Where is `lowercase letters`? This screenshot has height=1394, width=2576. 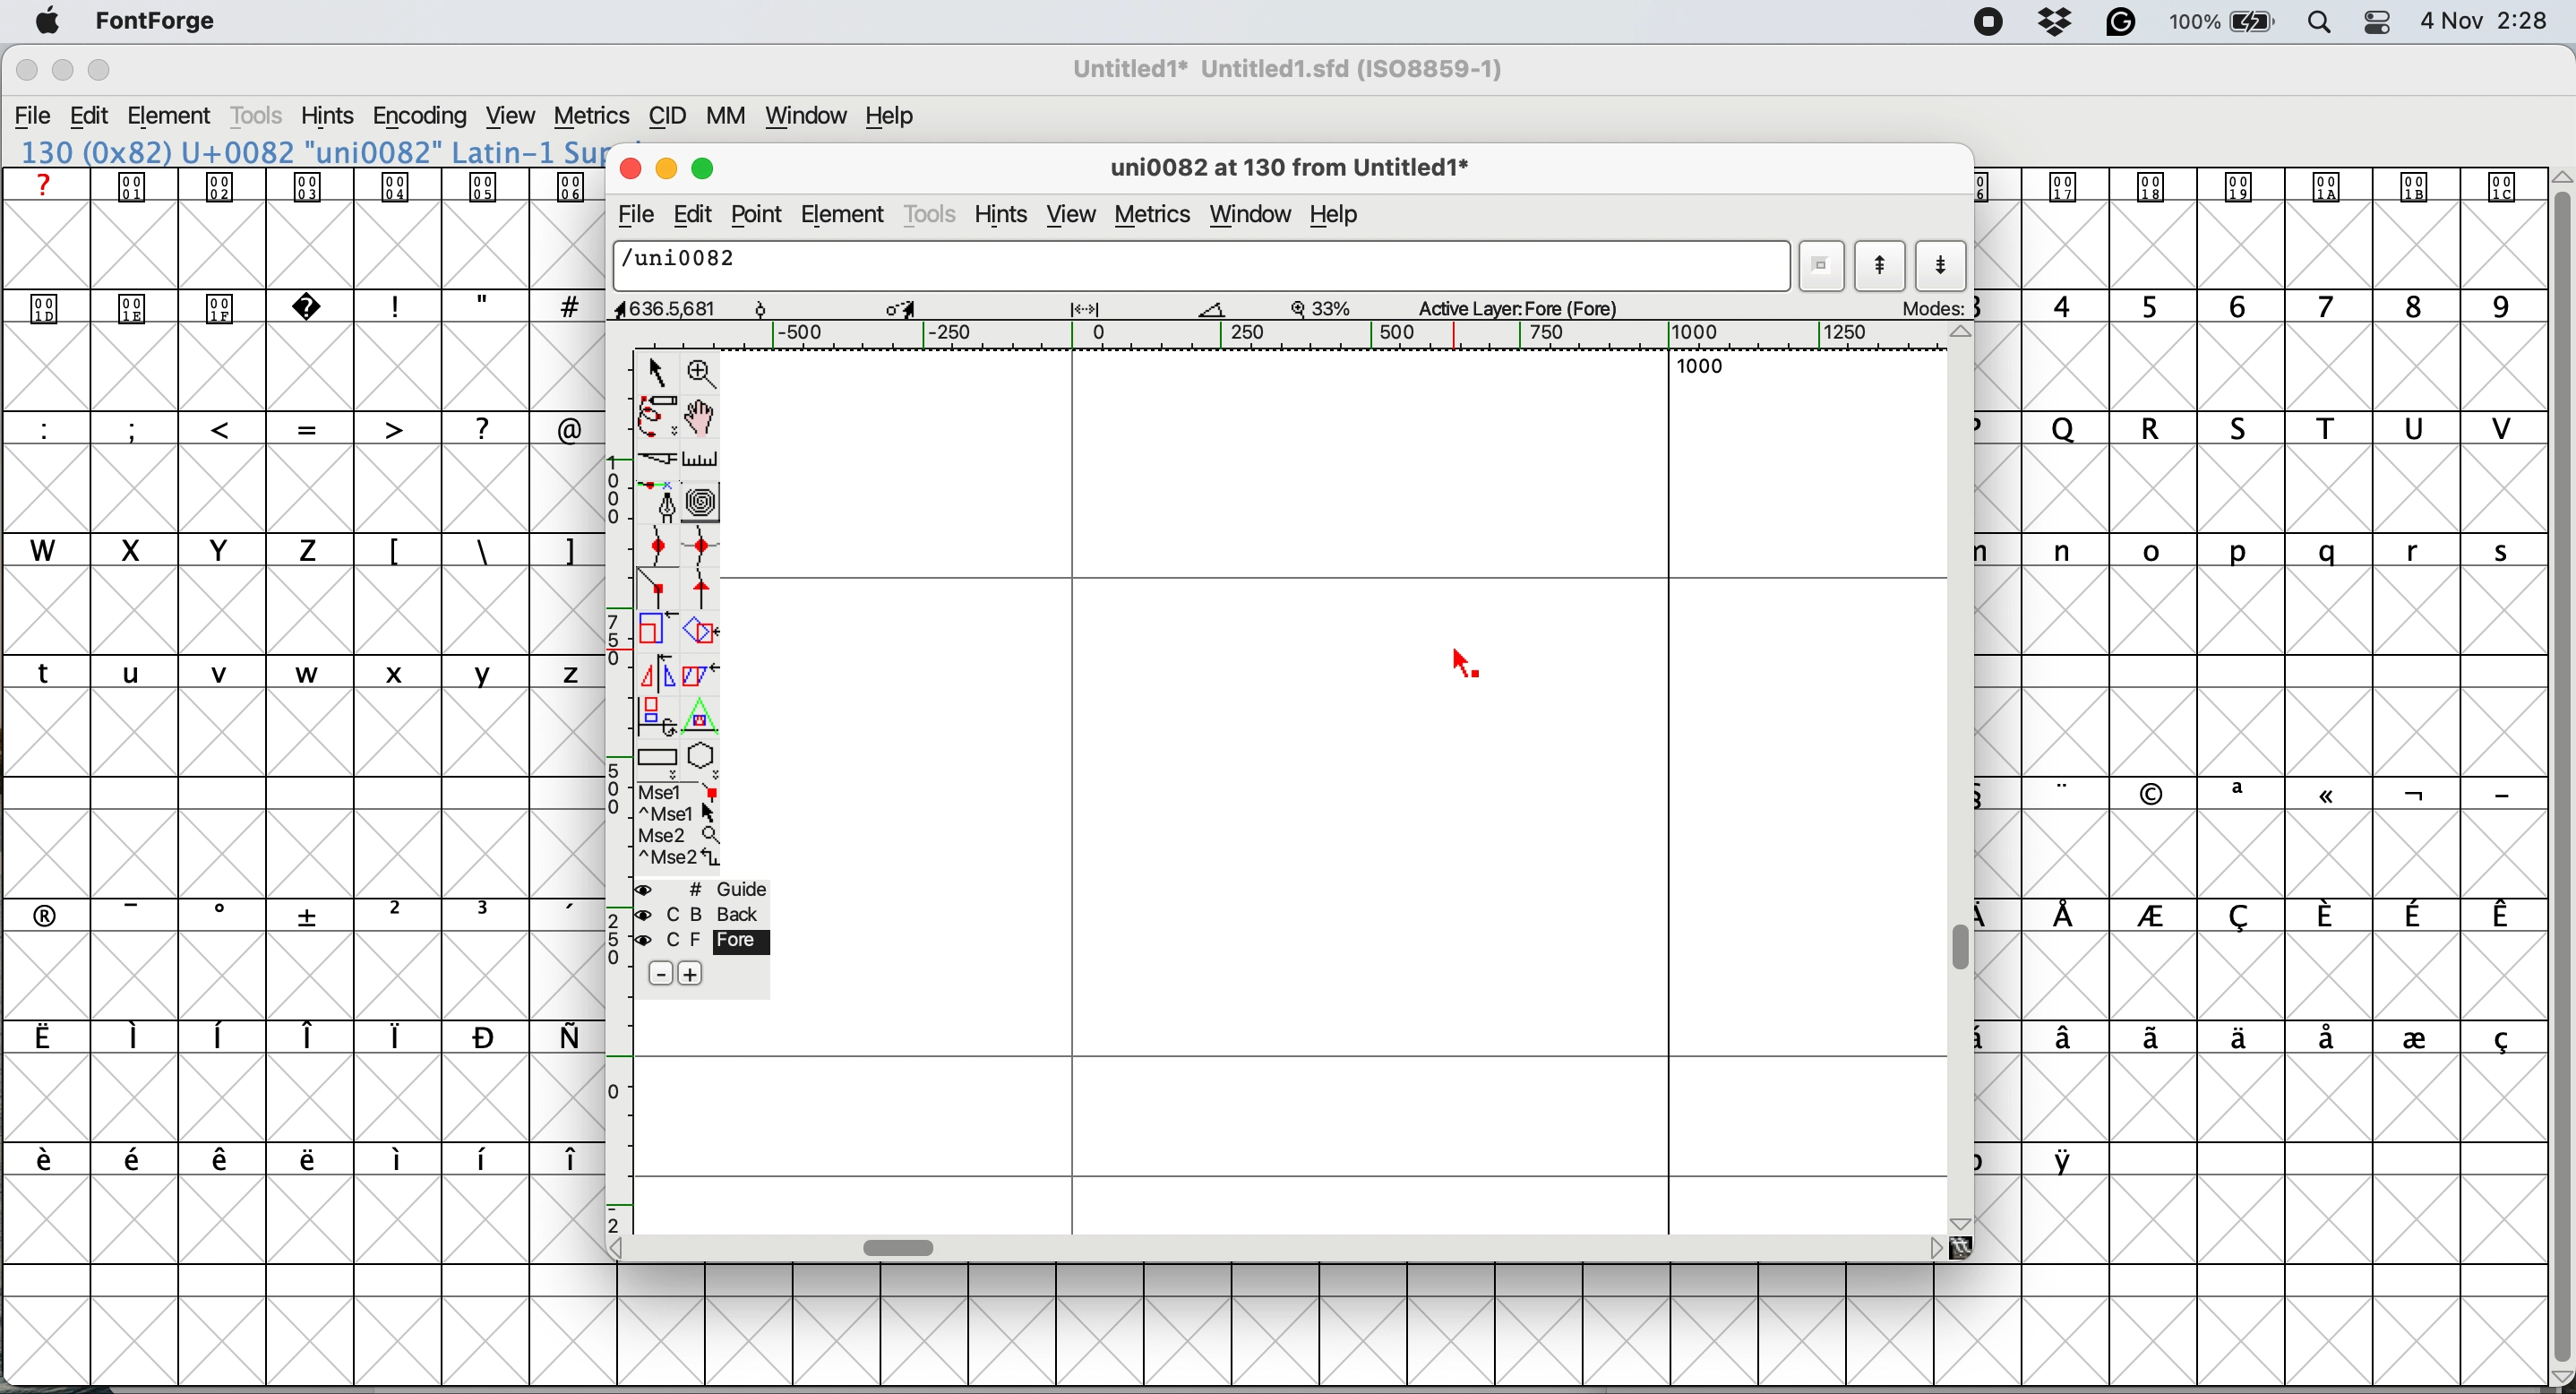 lowercase letters is located at coordinates (2277, 551).